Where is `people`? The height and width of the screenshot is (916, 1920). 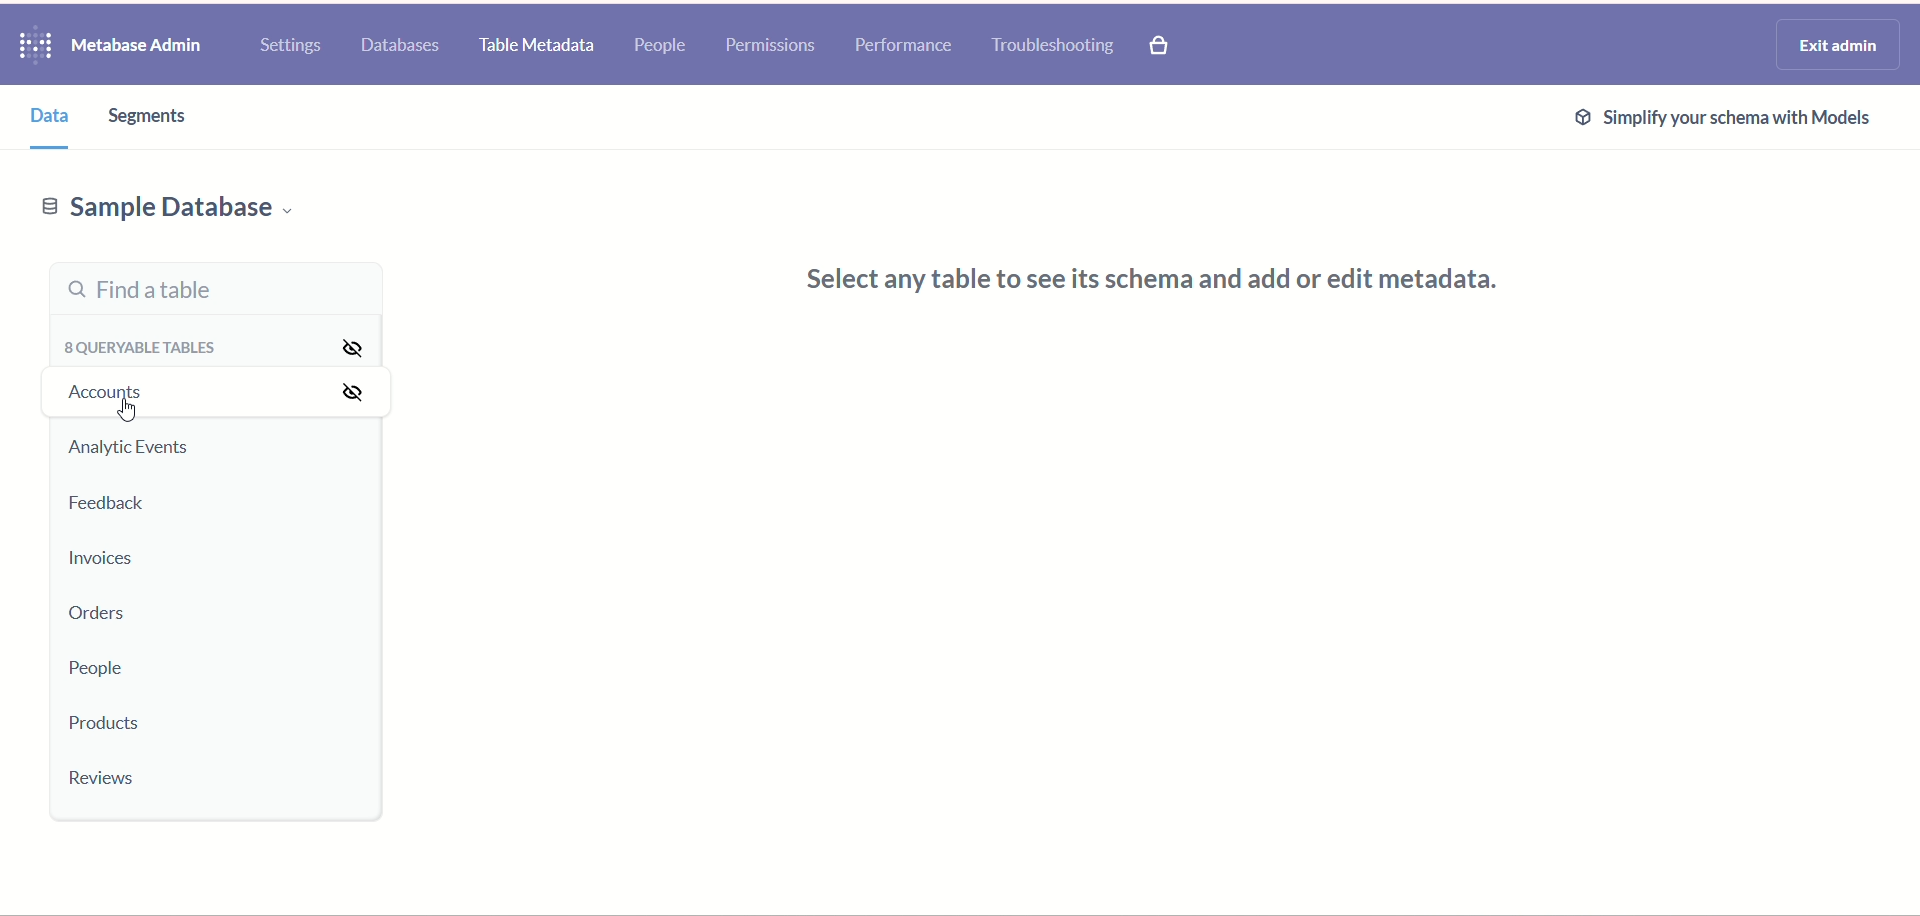 people is located at coordinates (97, 667).